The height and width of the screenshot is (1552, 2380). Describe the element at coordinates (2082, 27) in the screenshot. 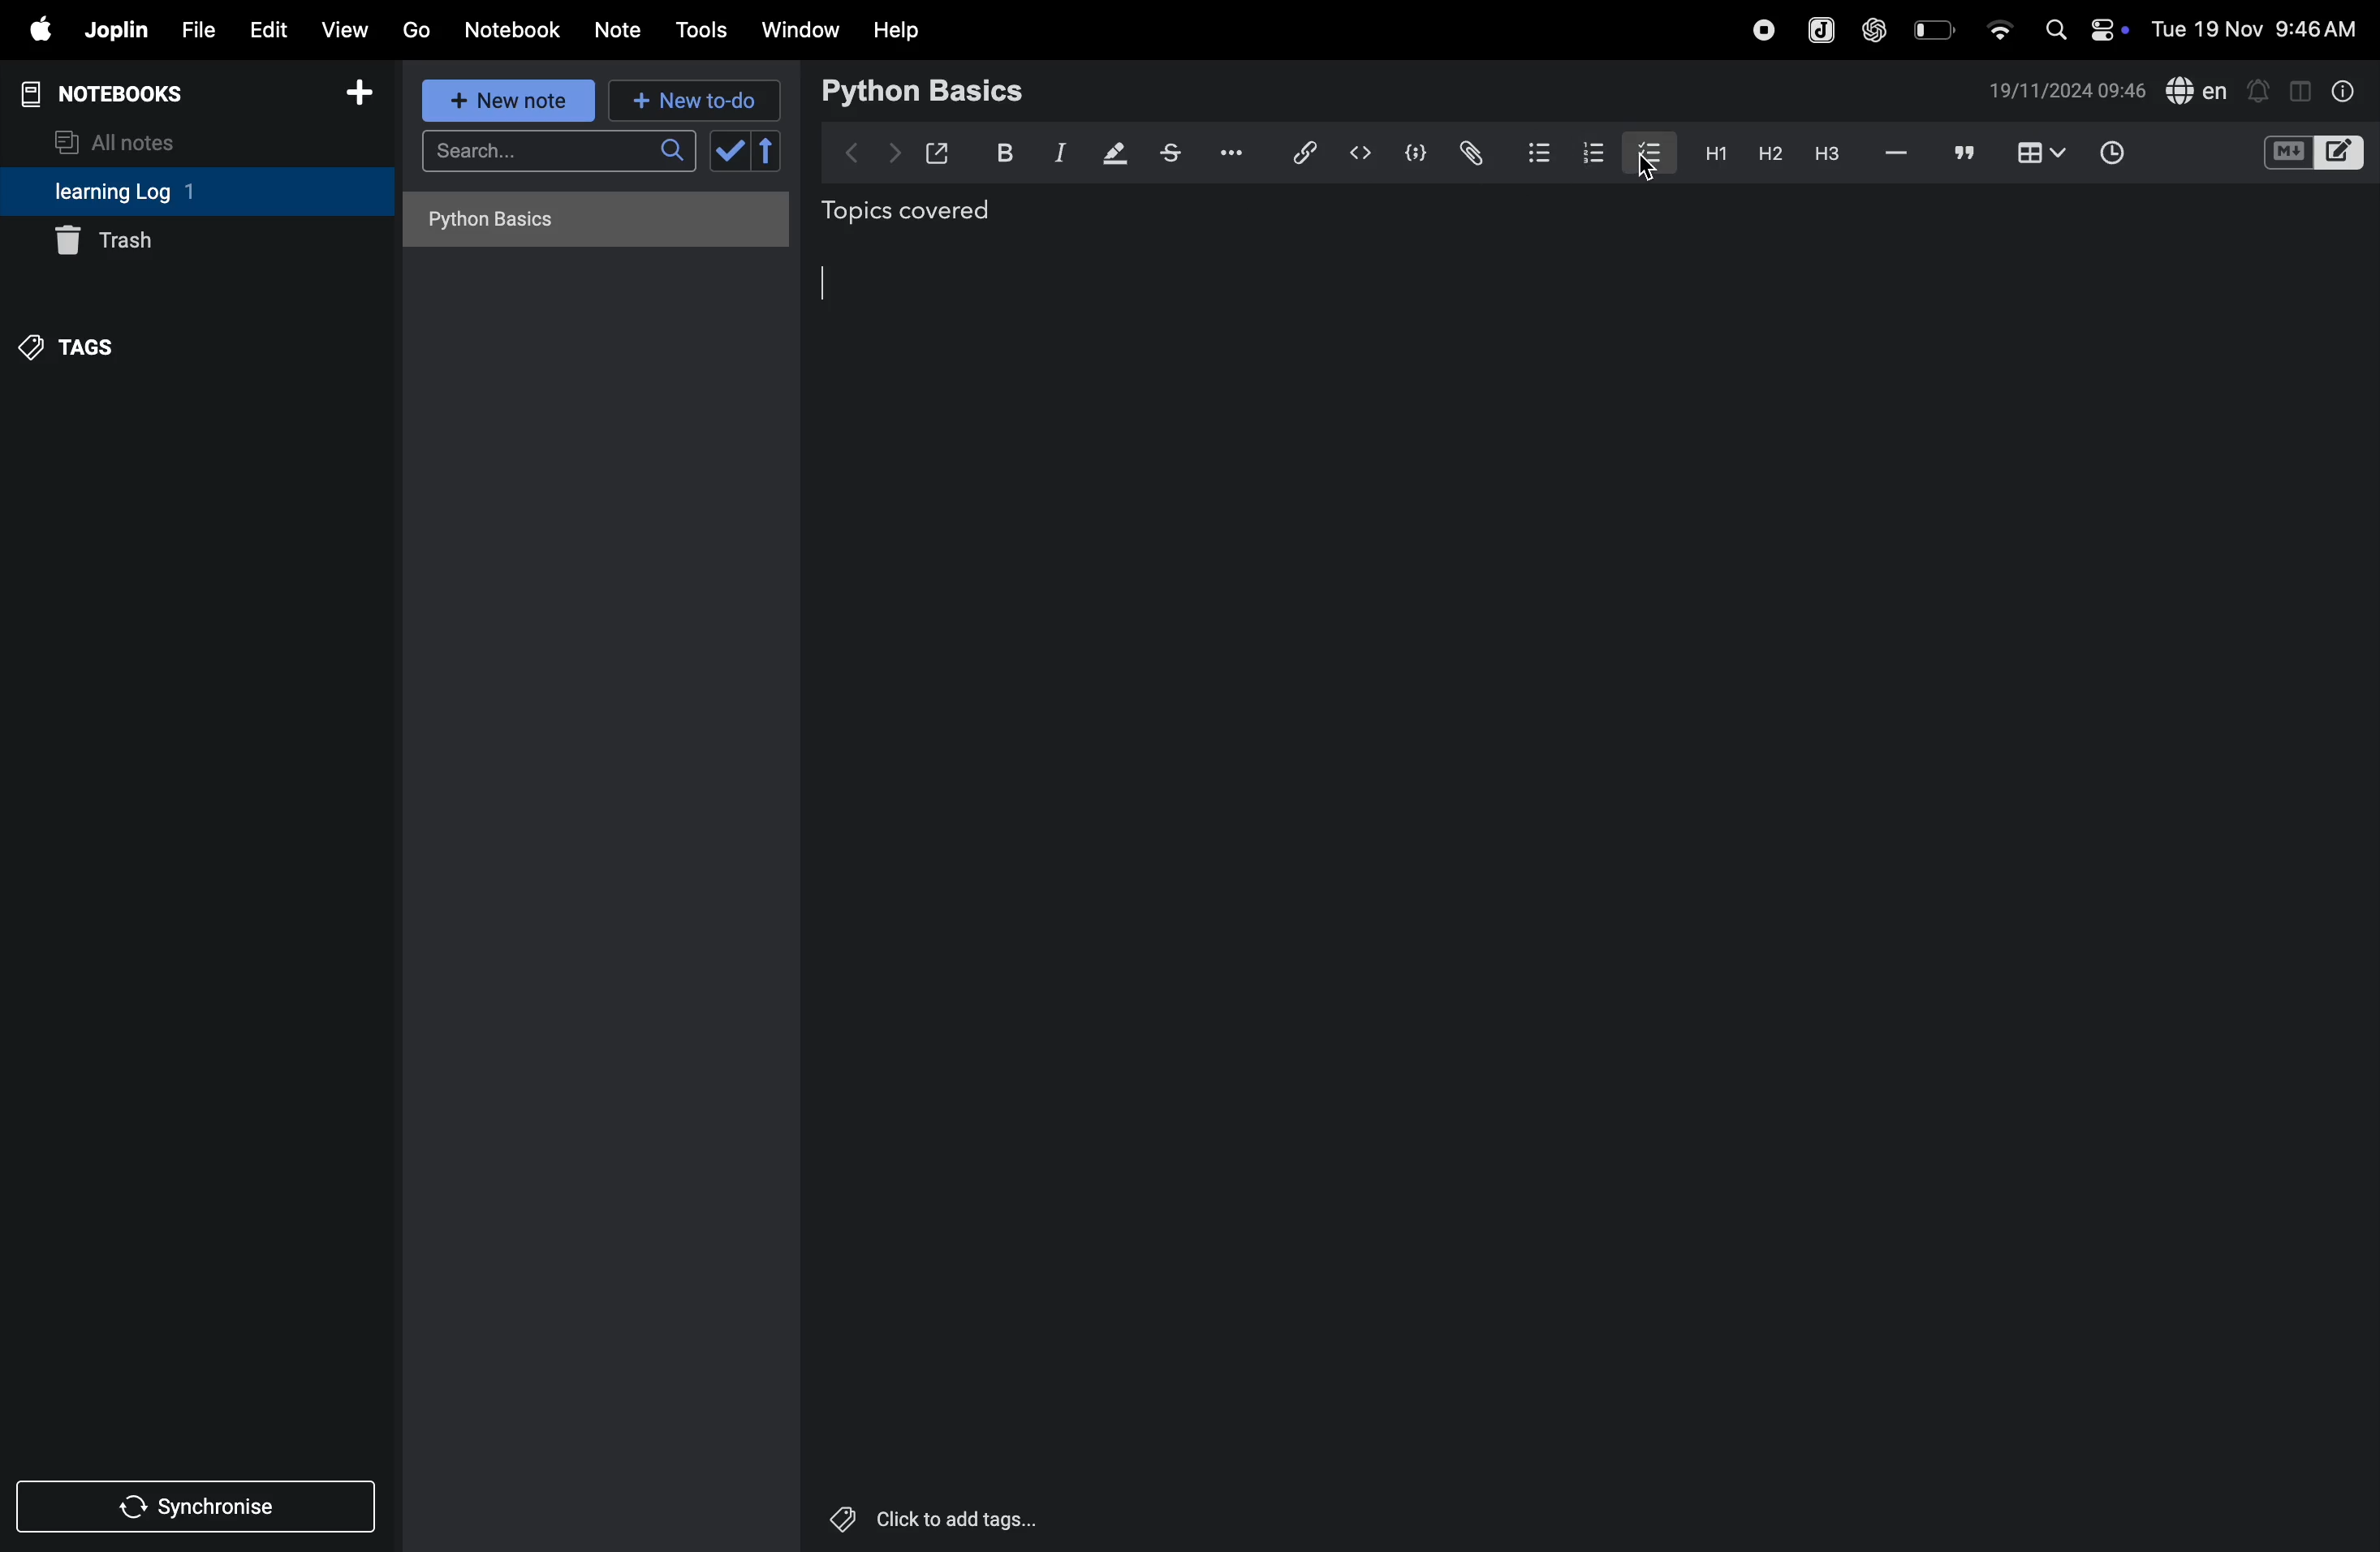

I see `apple widgets` at that location.